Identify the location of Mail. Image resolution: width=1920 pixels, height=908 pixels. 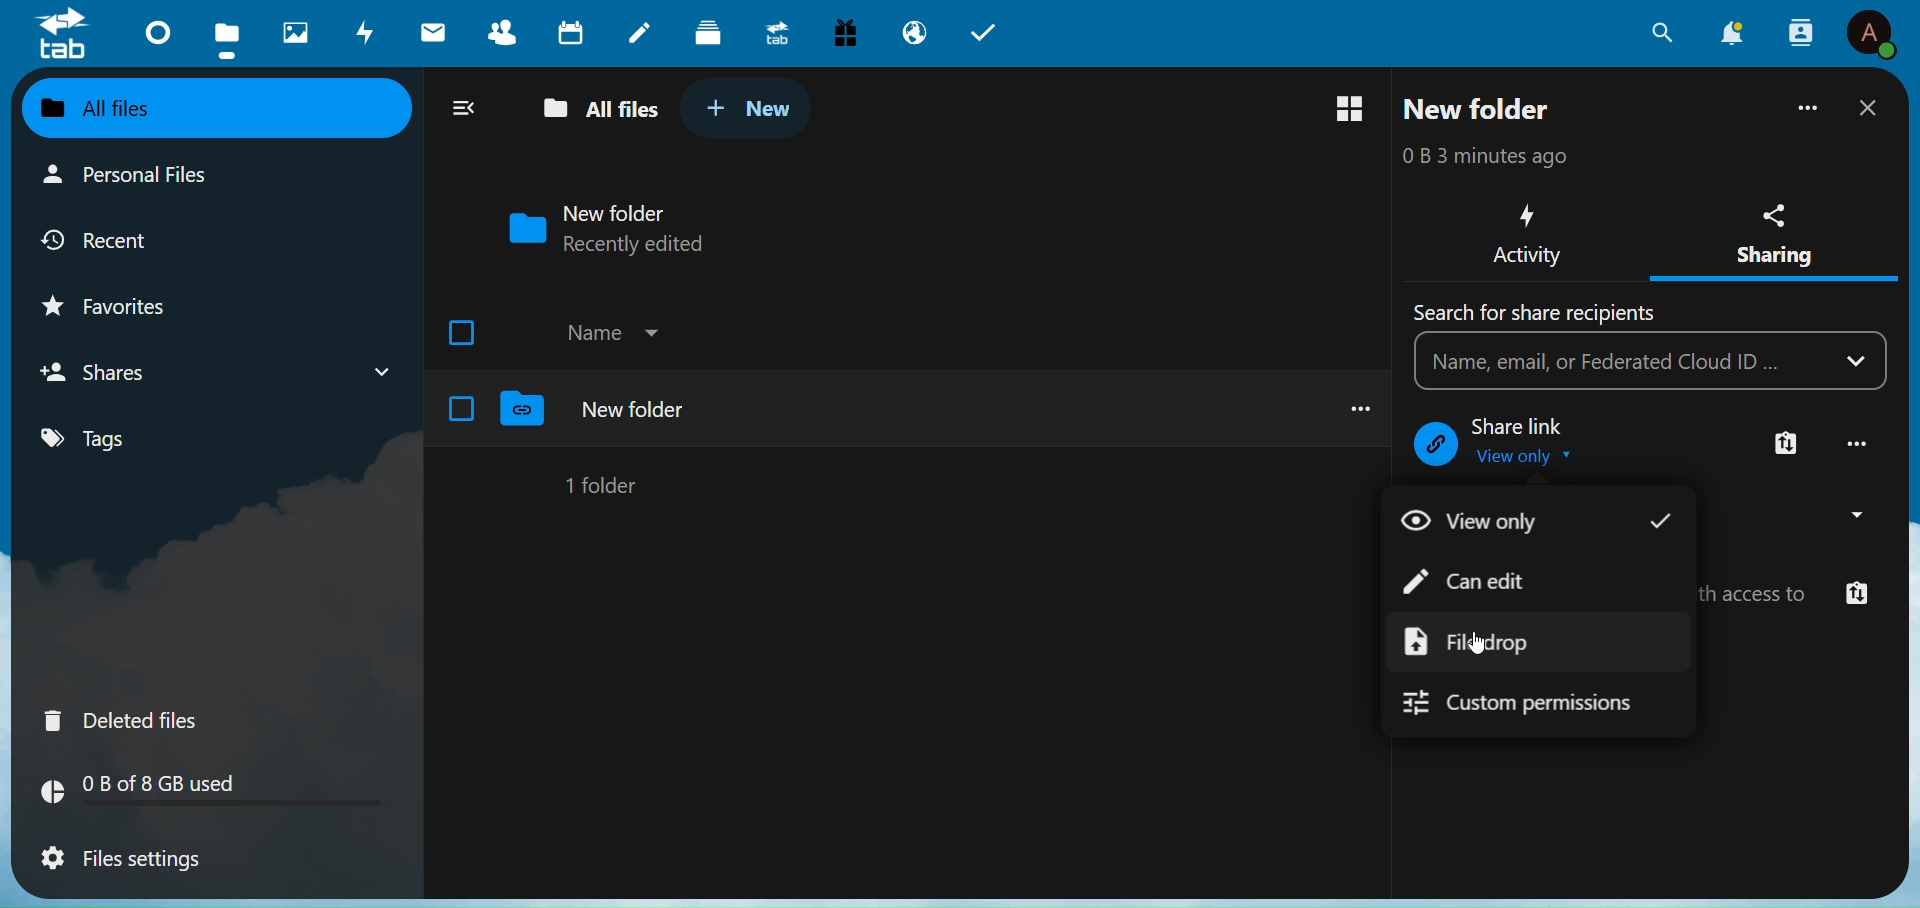
(434, 31).